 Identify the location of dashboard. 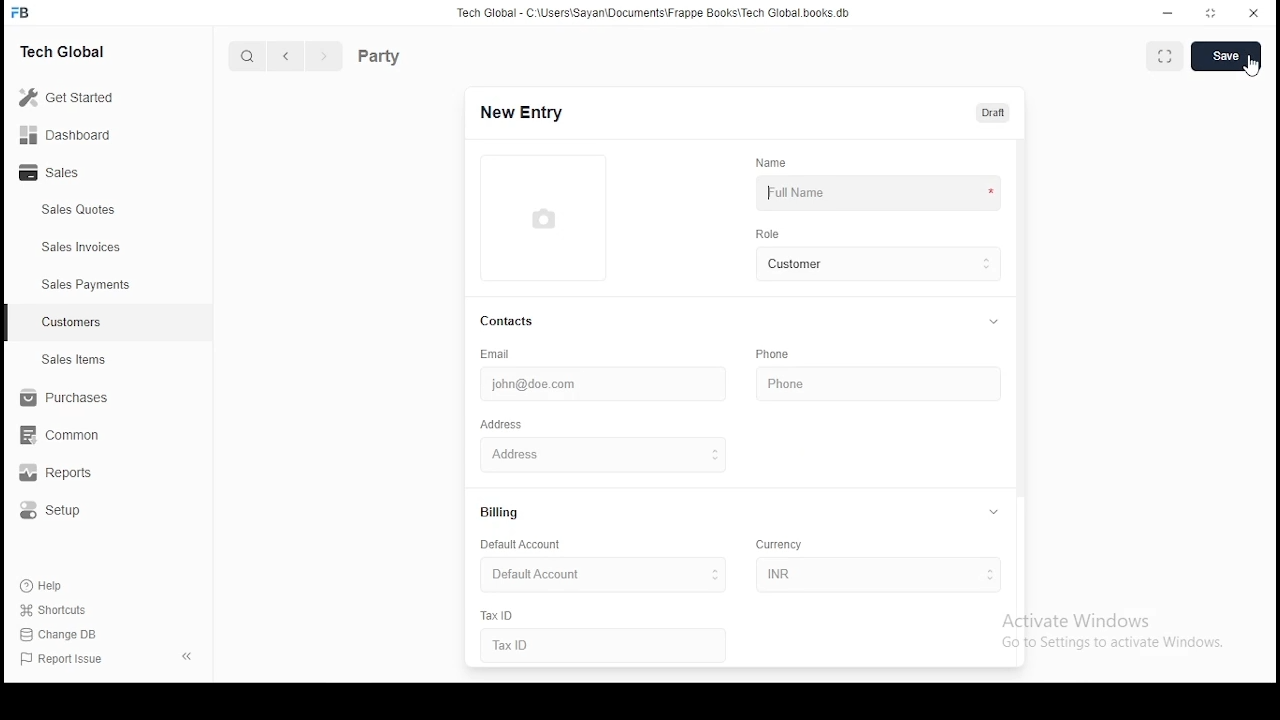
(66, 133).